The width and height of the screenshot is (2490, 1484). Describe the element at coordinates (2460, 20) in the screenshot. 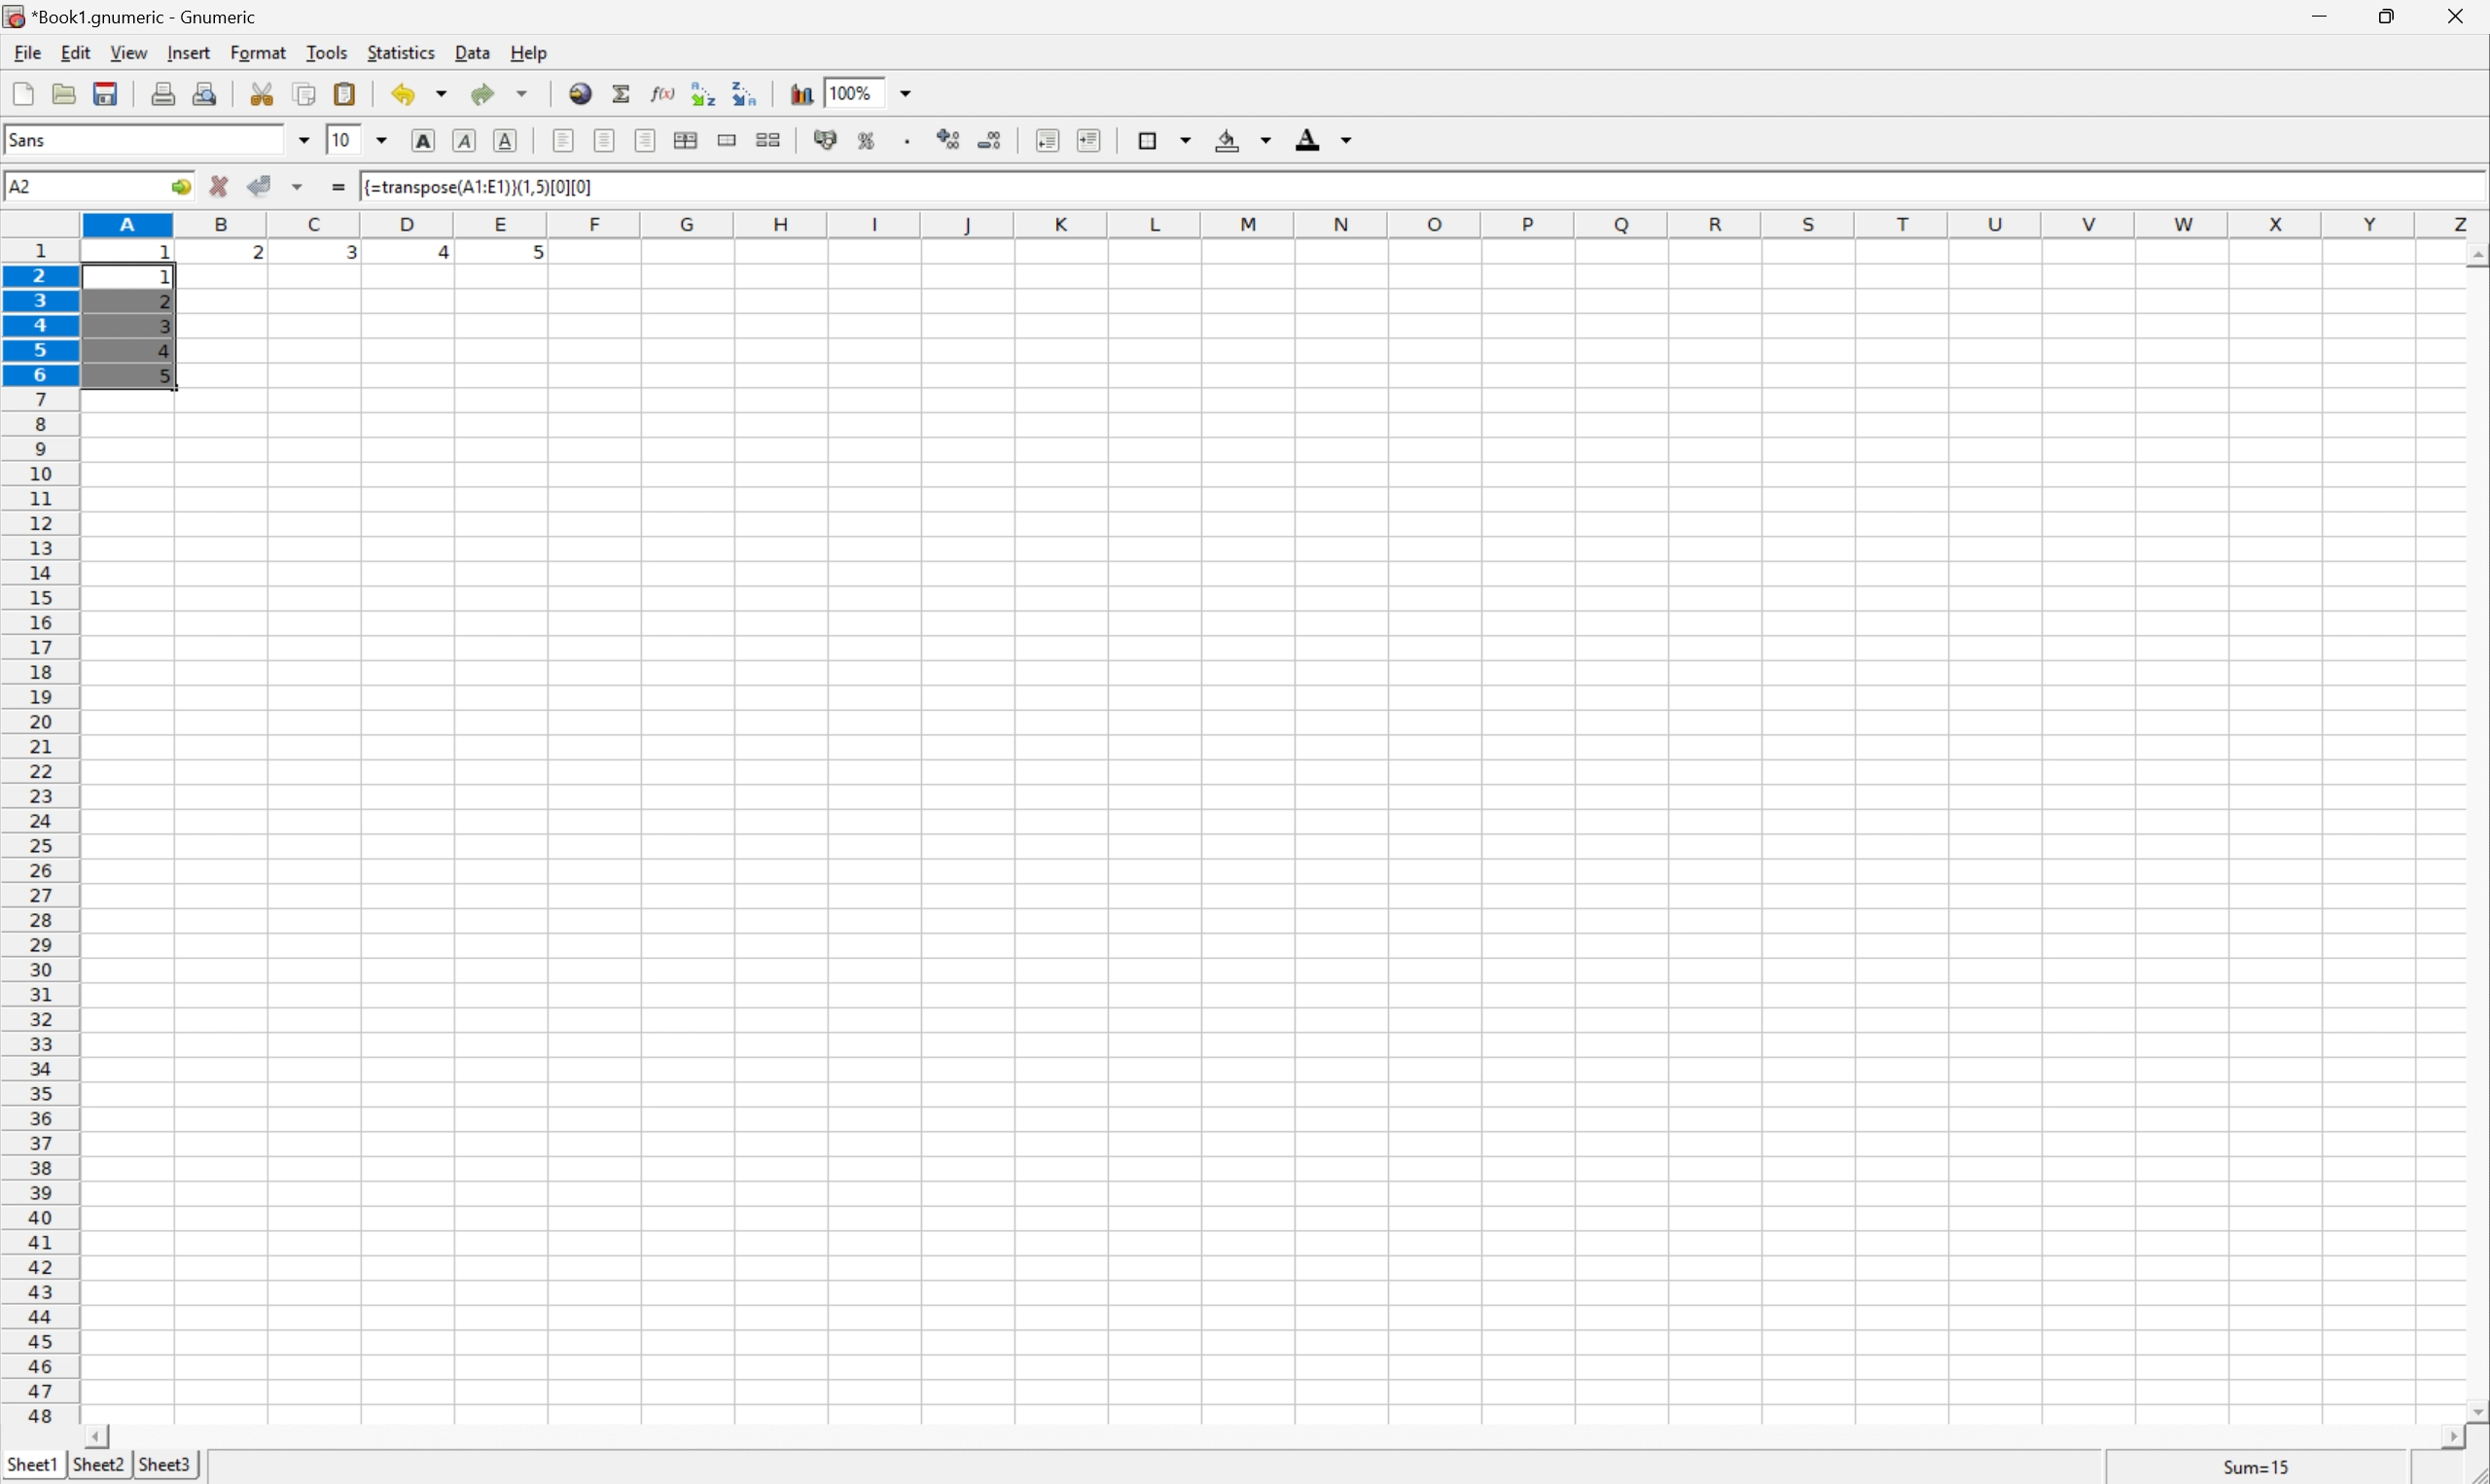

I see `close` at that location.